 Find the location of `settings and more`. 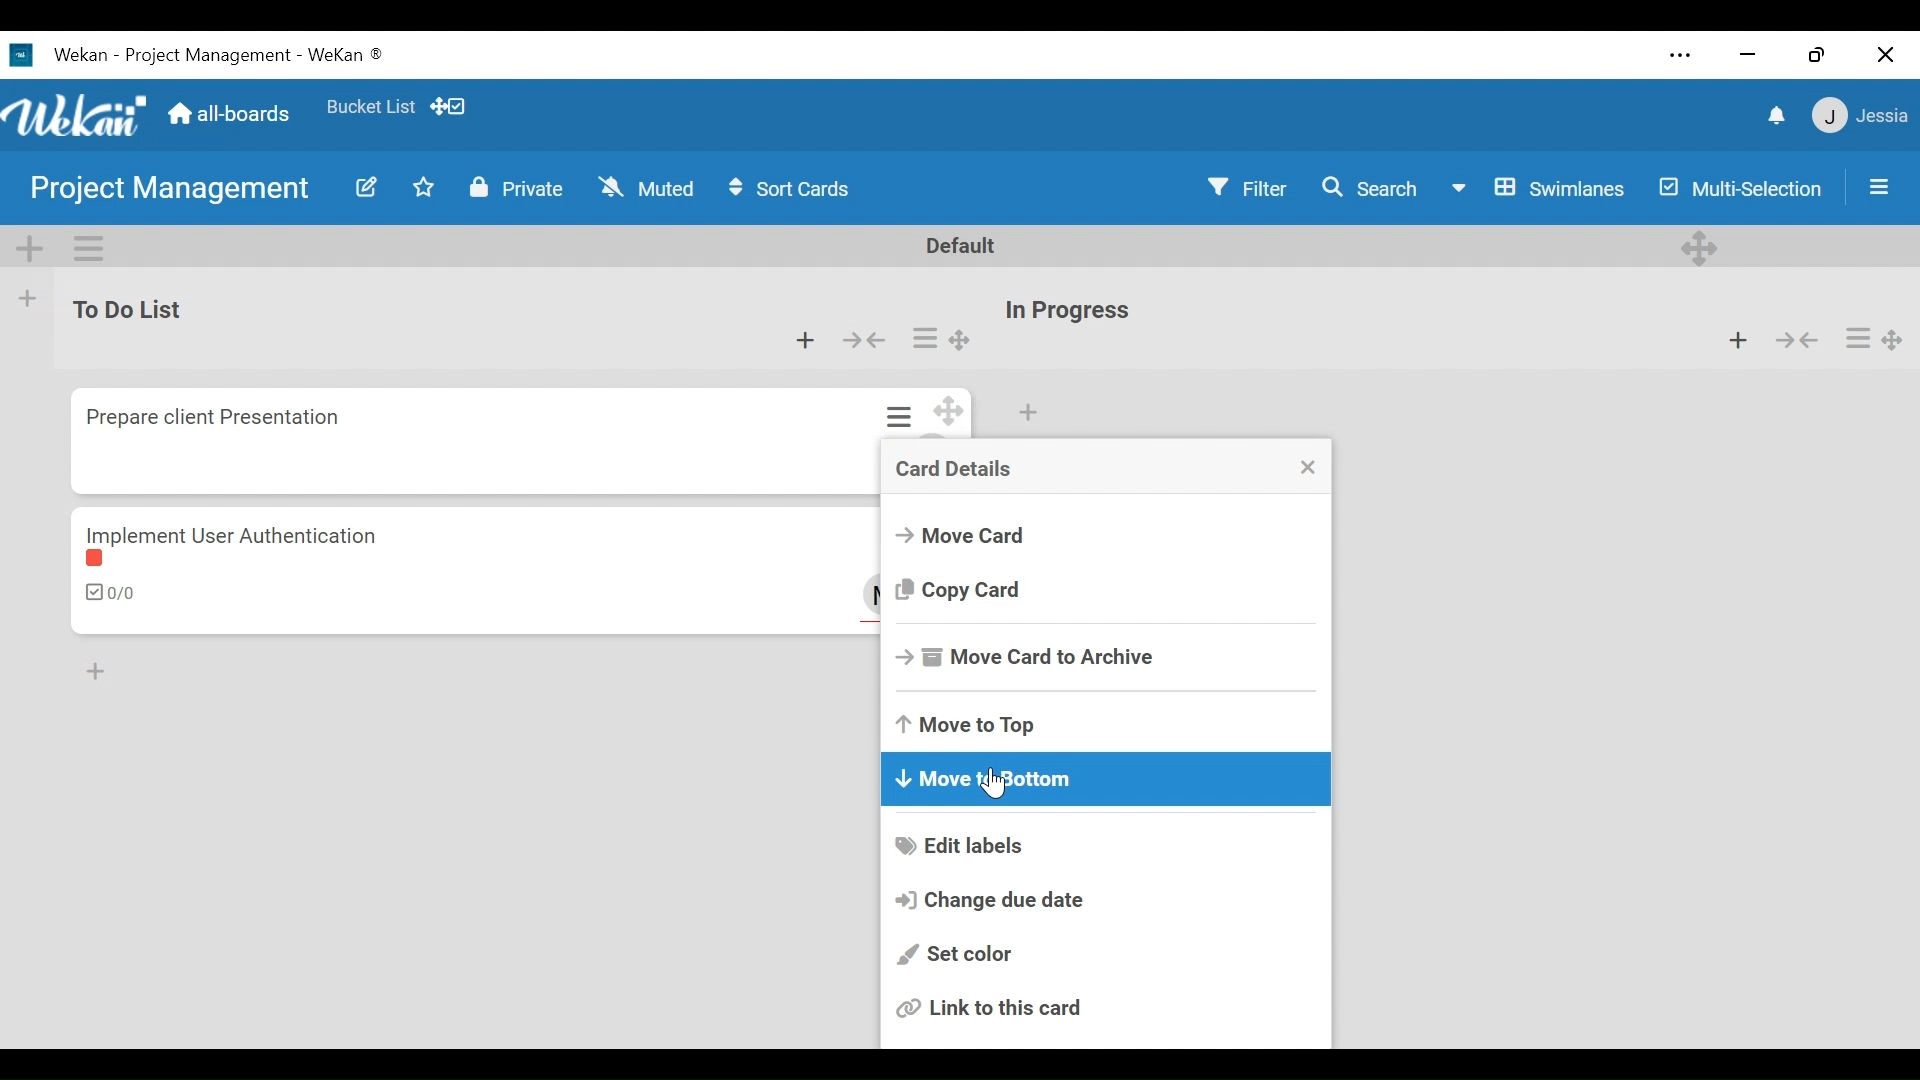

settings and more is located at coordinates (1679, 55).